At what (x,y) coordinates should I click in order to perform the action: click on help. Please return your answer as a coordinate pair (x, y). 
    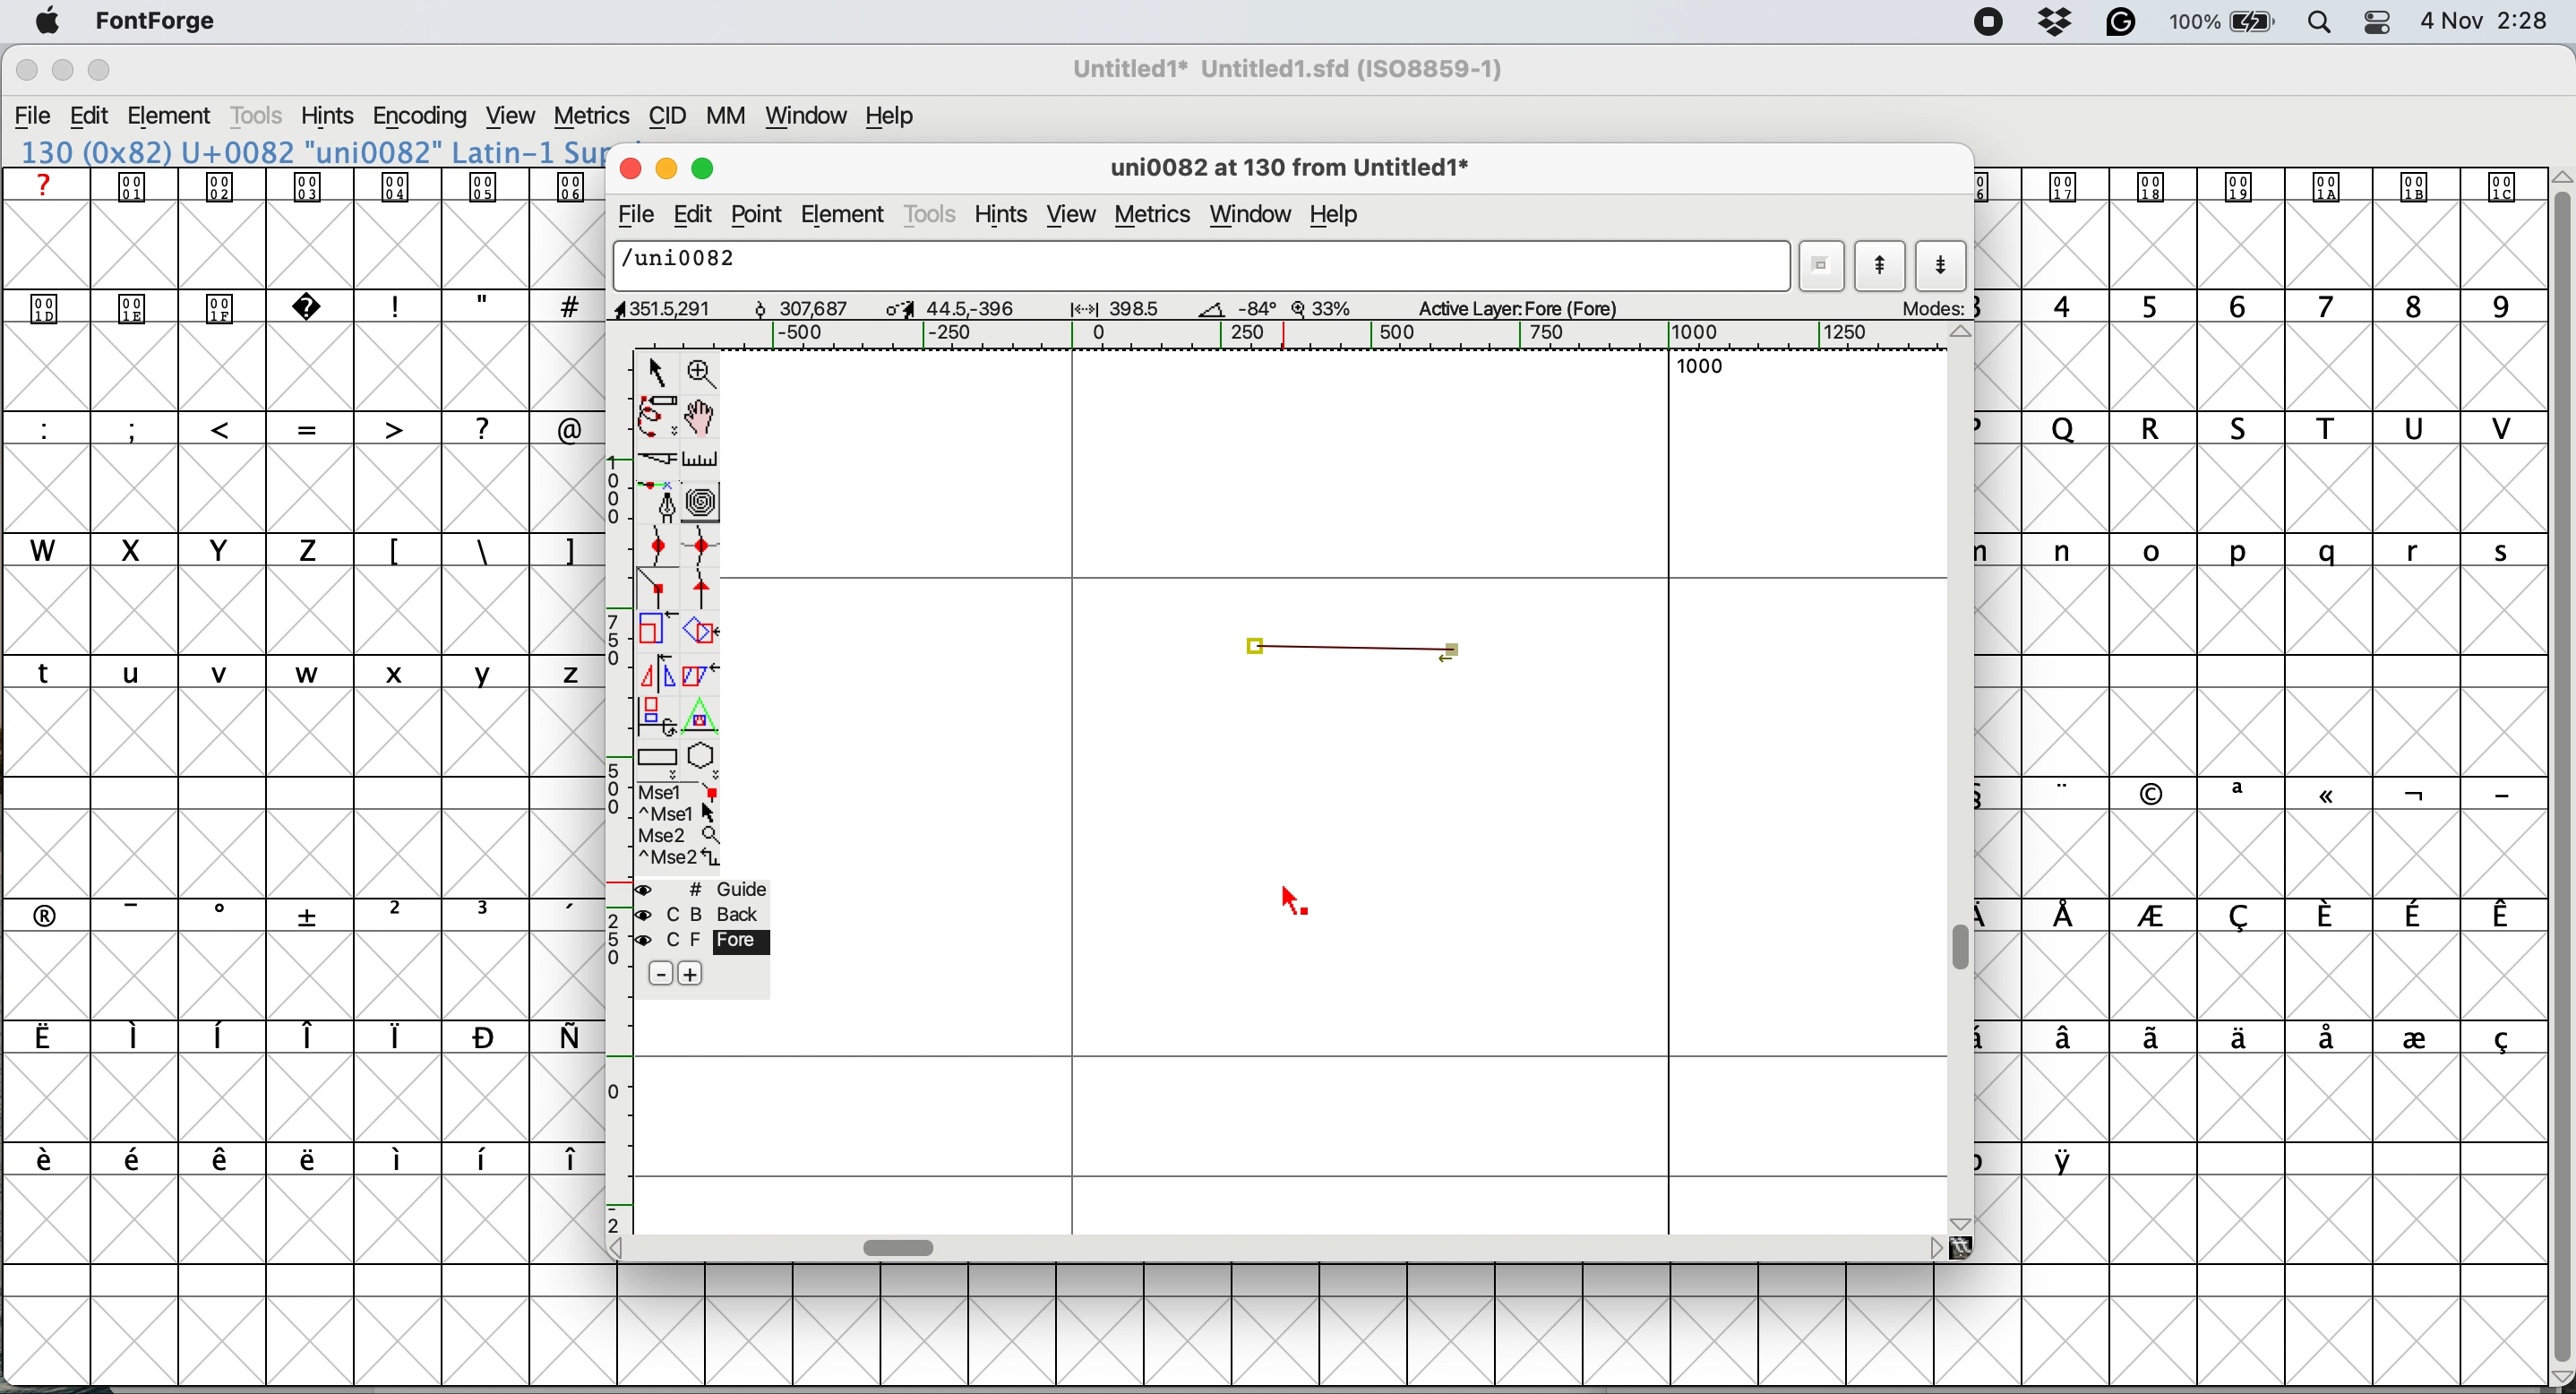
    Looking at the image, I should click on (1340, 218).